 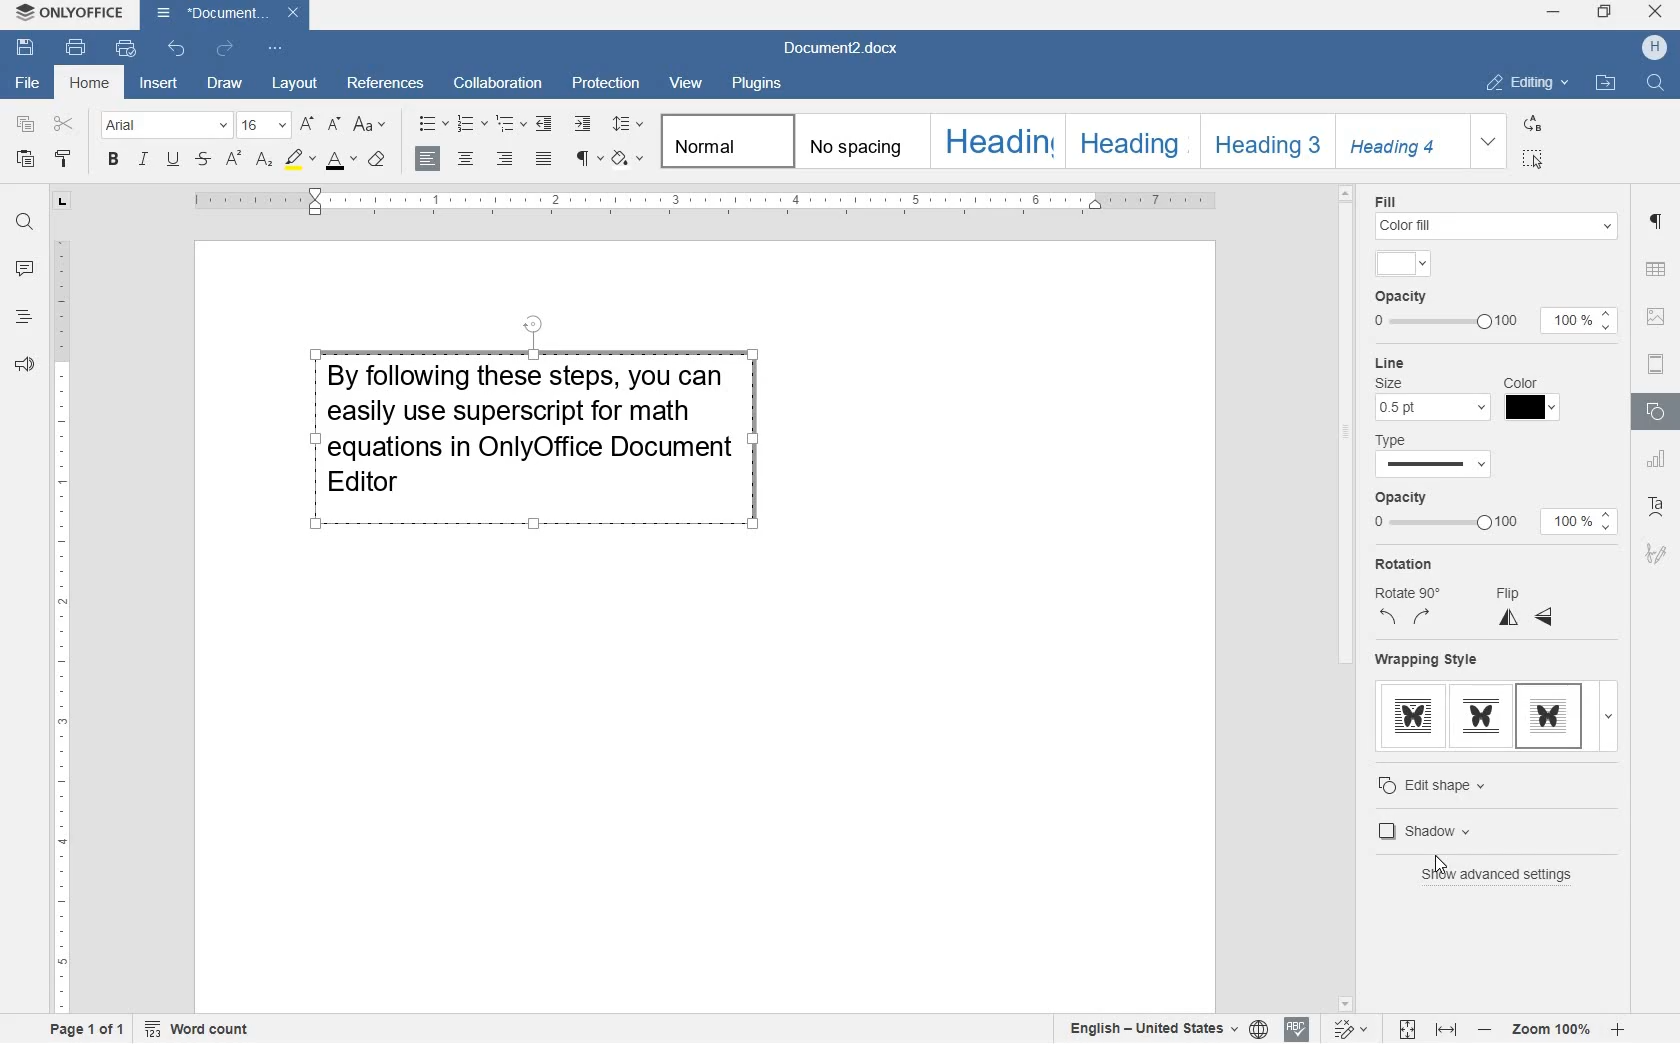 I want to click on page 1 of 1, so click(x=92, y=1031).